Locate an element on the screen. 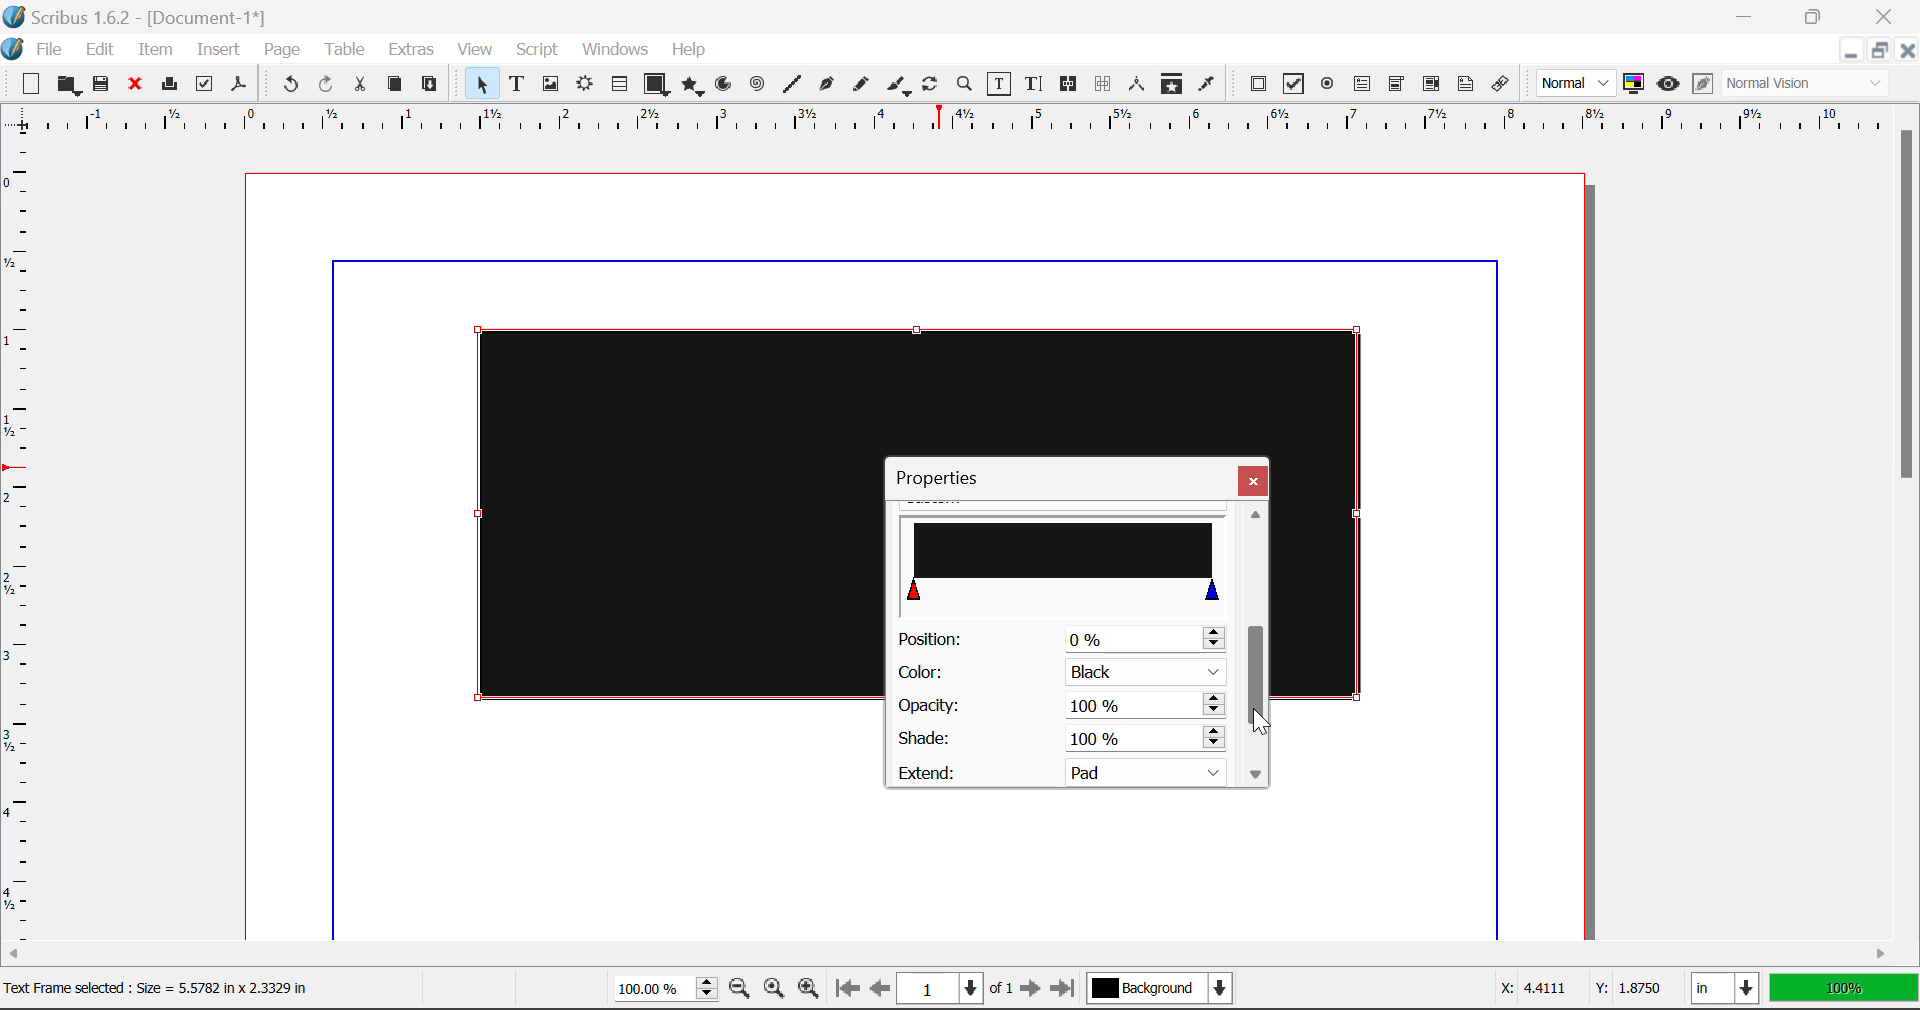 This screenshot has width=1920, height=1010. Page 1 of 1 is located at coordinates (955, 991).